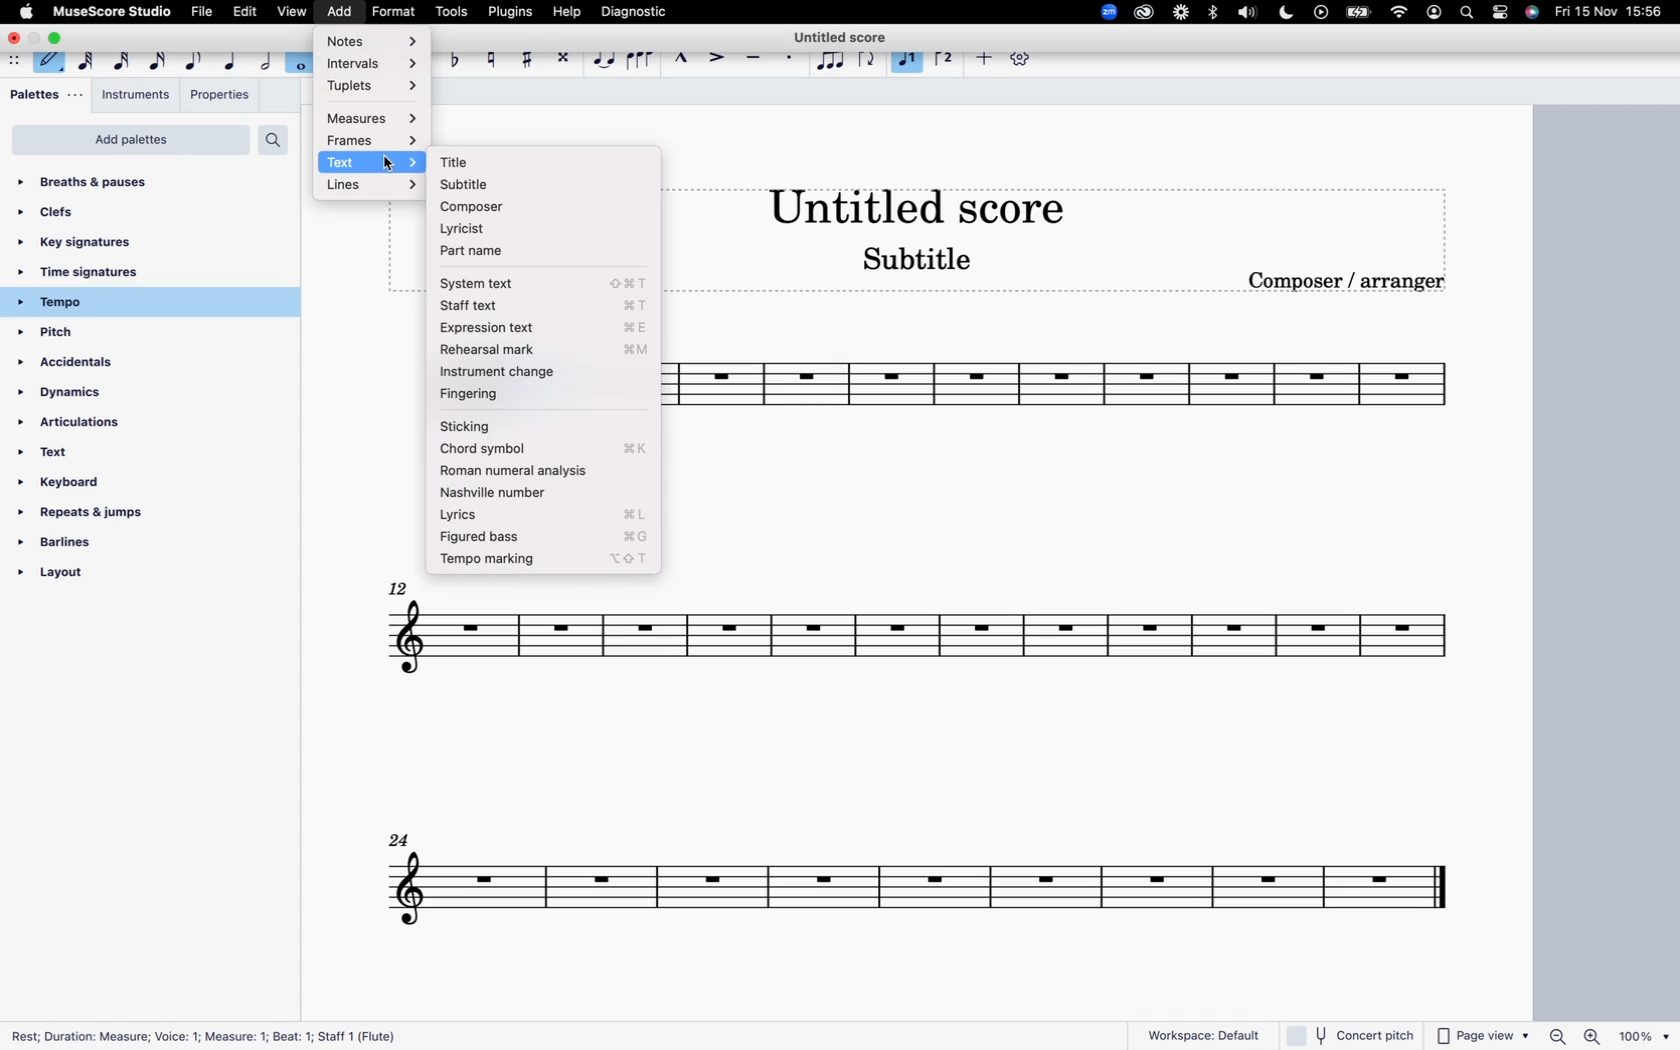  Describe the element at coordinates (388, 169) in the screenshot. I see `cursor` at that location.